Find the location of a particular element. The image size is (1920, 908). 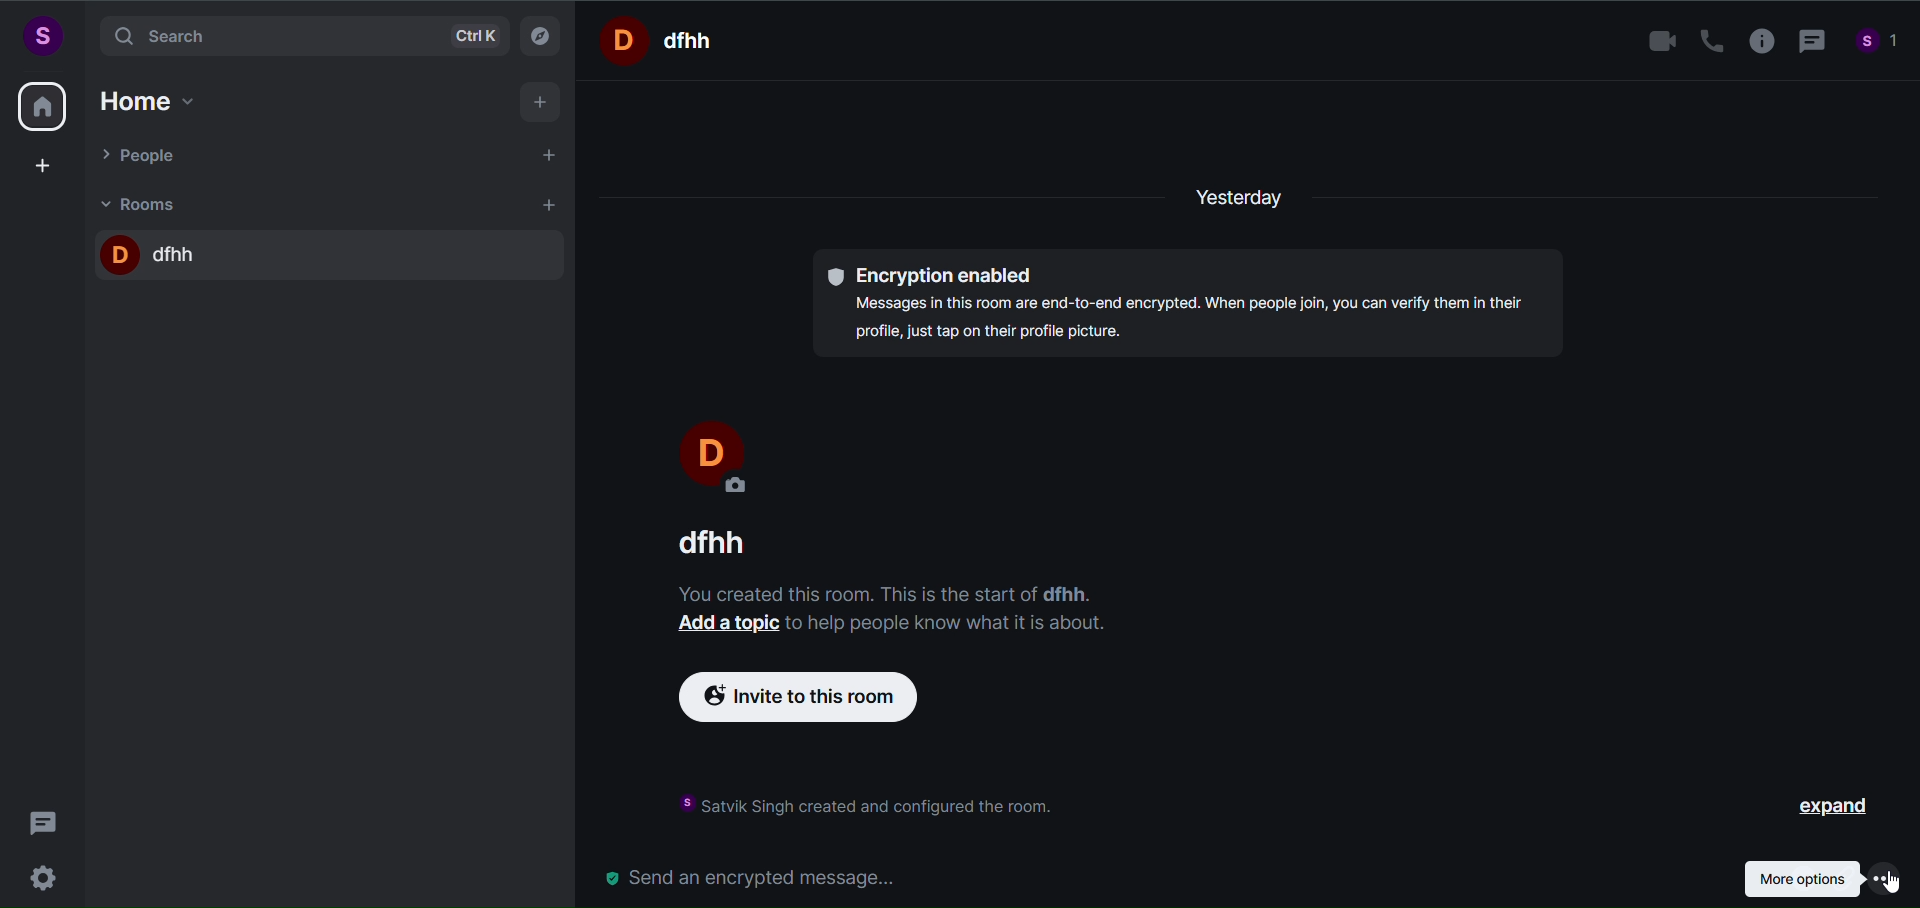

room name is located at coordinates (153, 250).